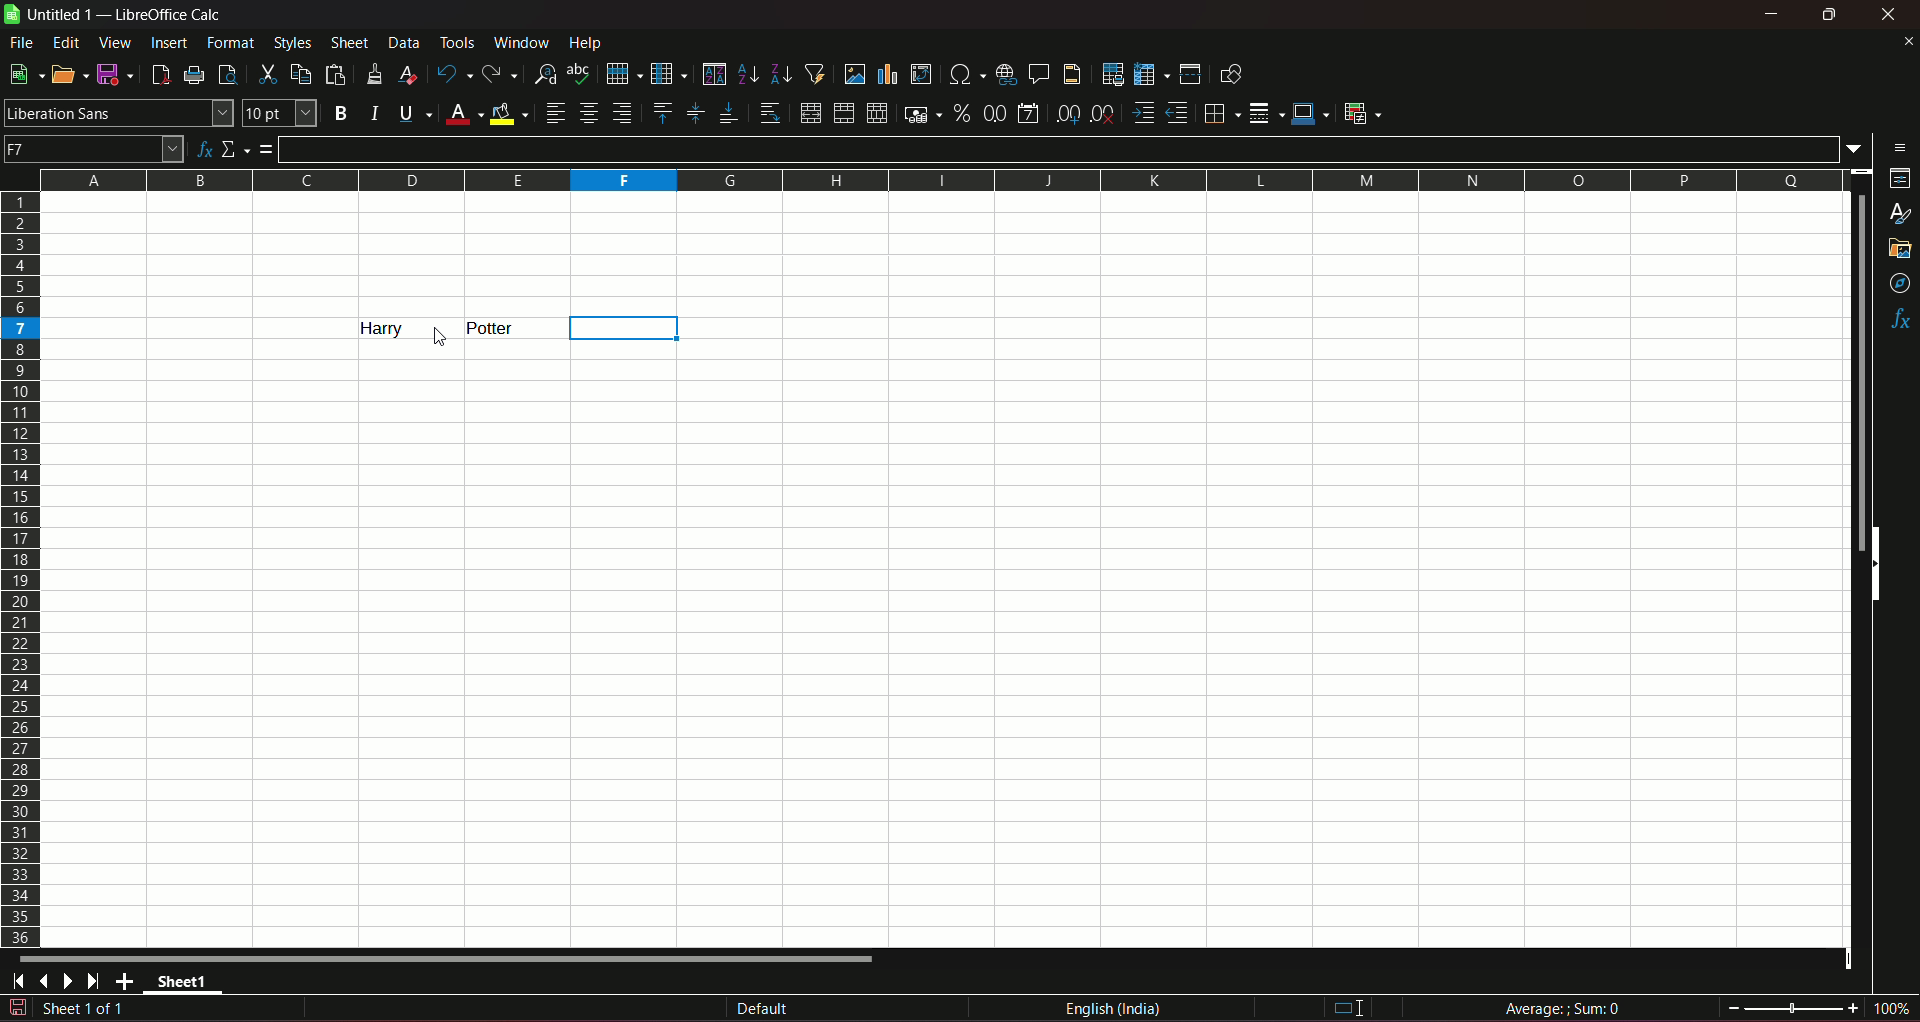  Describe the element at coordinates (1892, 14) in the screenshot. I see `close` at that location.